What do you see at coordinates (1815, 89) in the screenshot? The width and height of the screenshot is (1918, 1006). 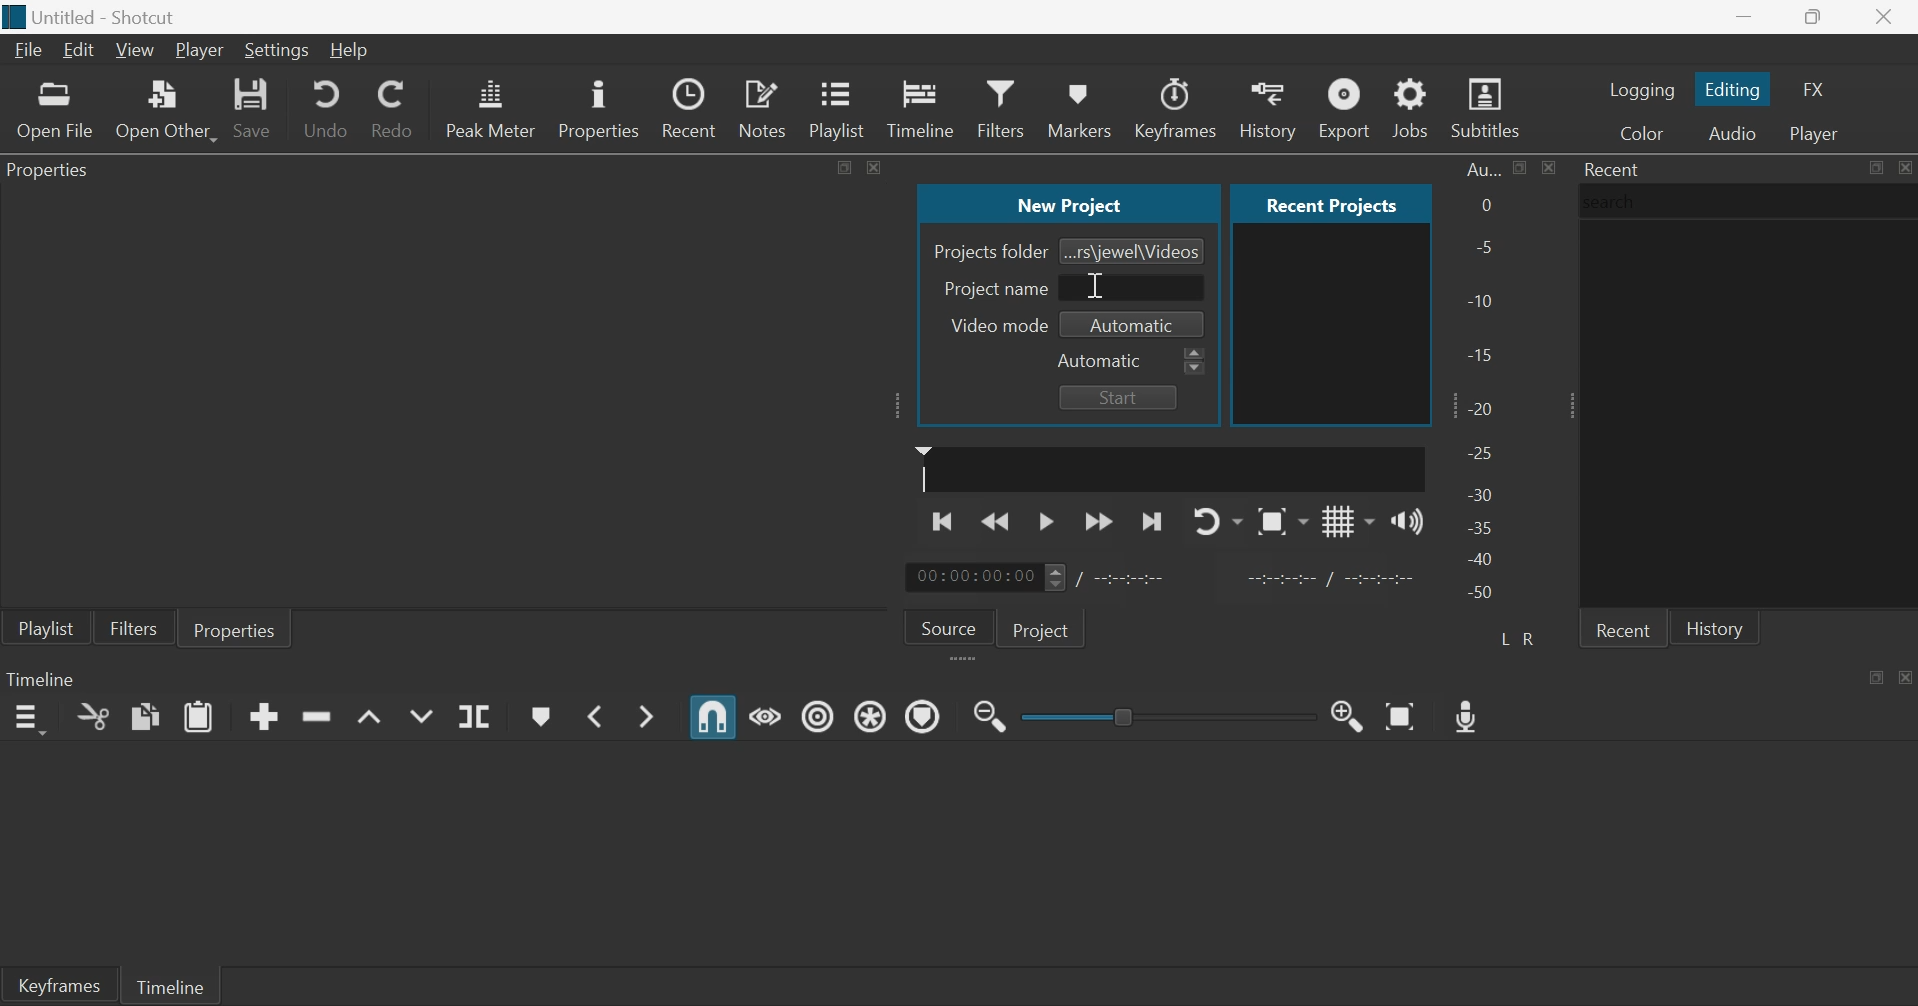 I see `Switch to the effects layout` at bounding box center [1815, 89].